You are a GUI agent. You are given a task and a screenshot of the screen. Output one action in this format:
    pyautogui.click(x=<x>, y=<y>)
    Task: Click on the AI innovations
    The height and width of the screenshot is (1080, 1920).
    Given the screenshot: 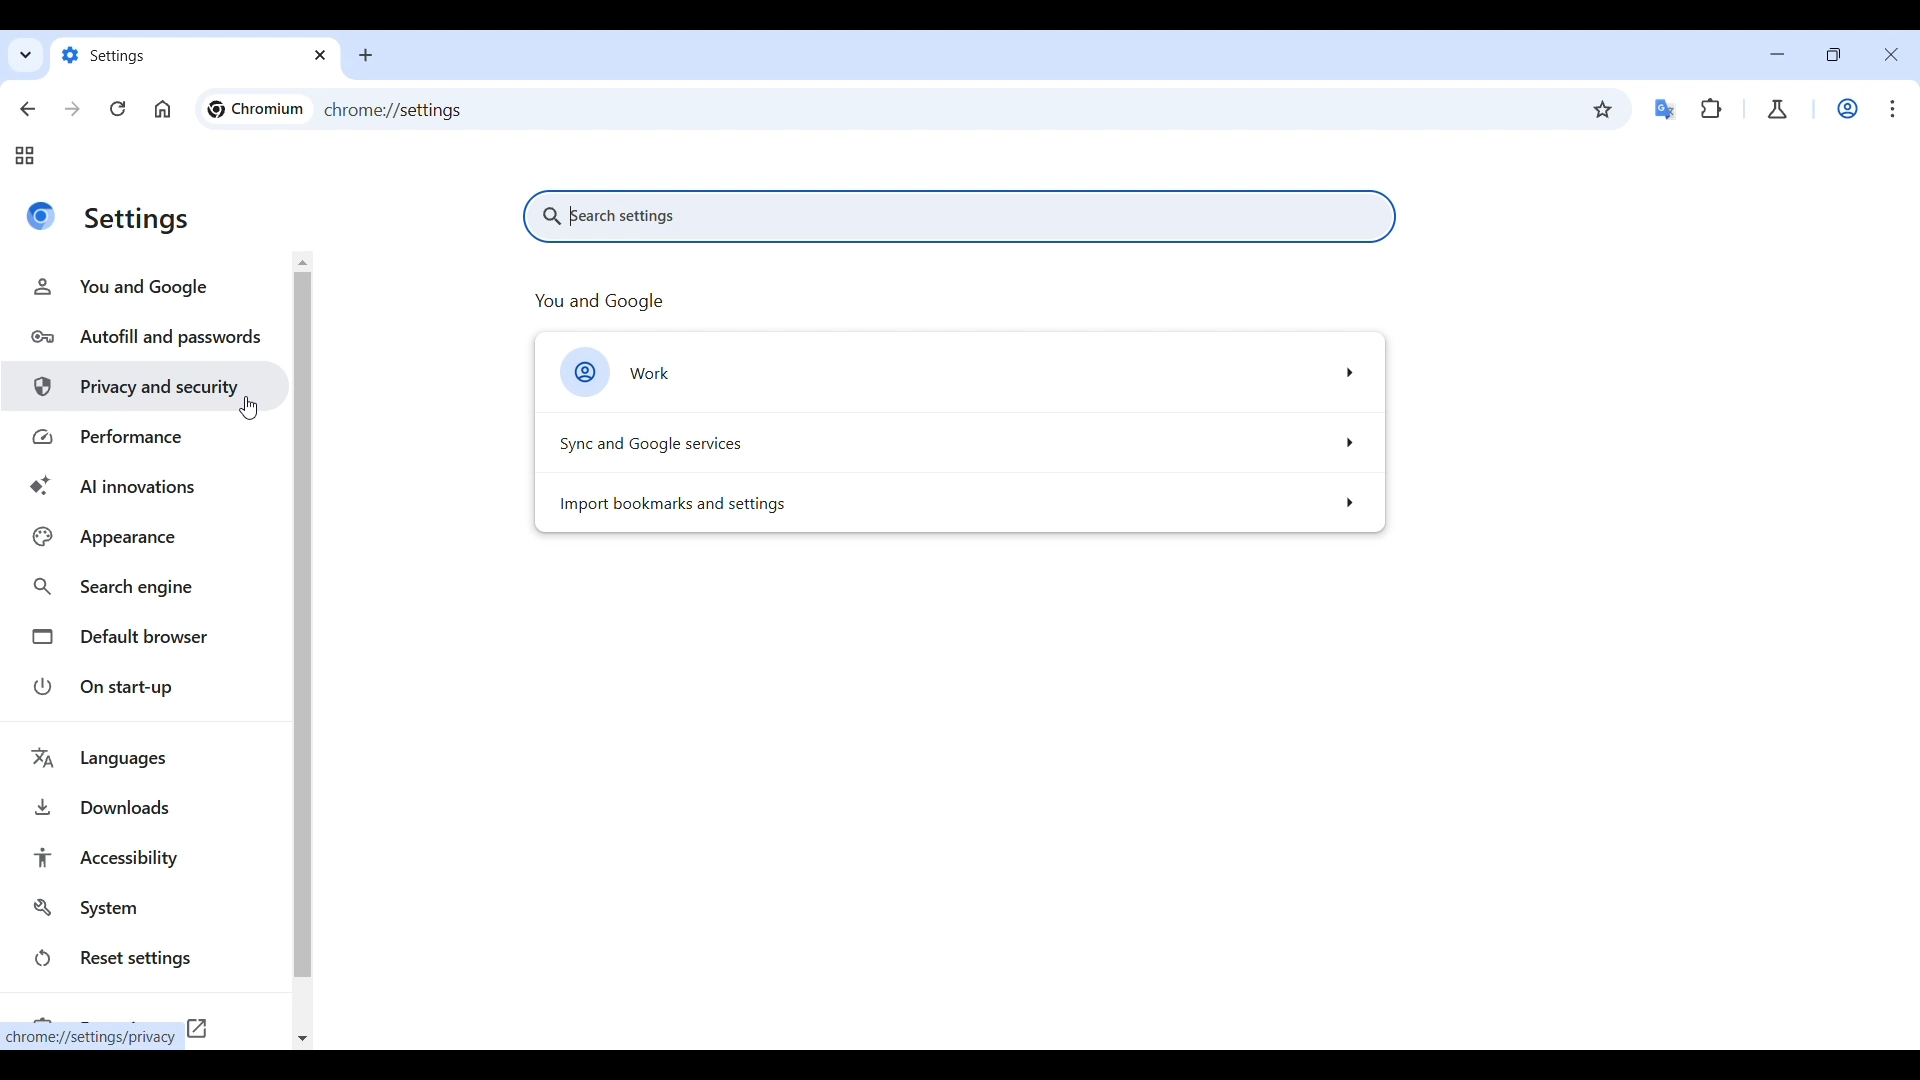 What is the action you would take?
    pyautogui.click(x=147, y=487)
    